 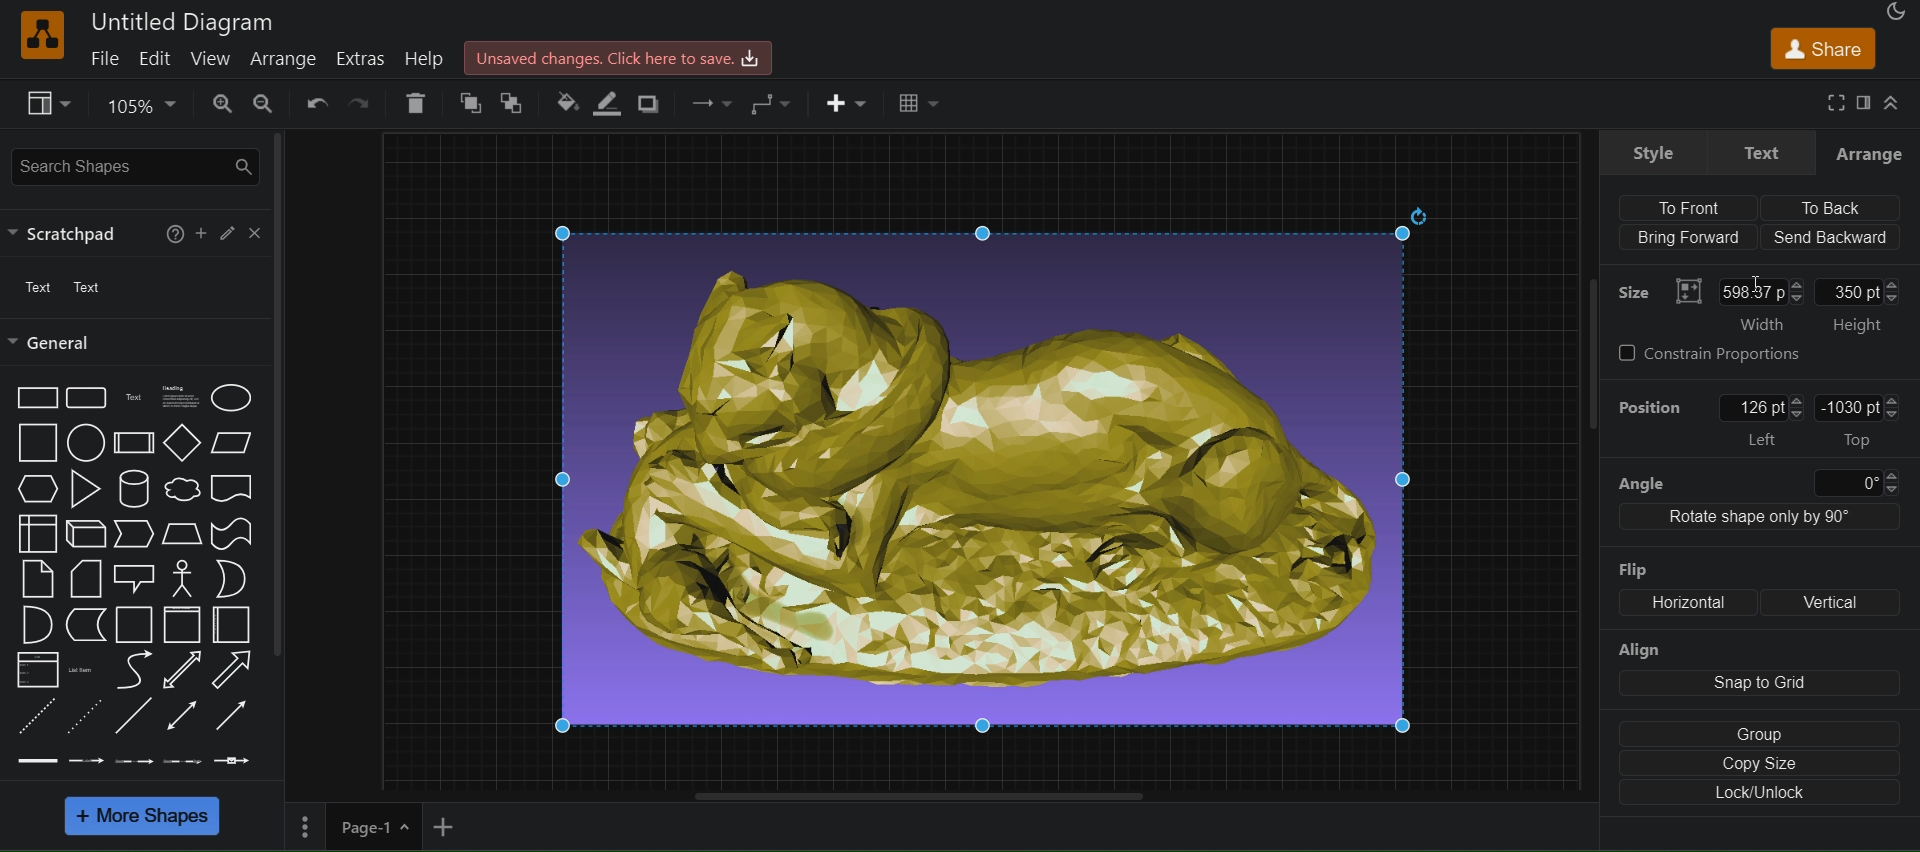 I want to click on scrollbar, so click(x=1587, y=354).